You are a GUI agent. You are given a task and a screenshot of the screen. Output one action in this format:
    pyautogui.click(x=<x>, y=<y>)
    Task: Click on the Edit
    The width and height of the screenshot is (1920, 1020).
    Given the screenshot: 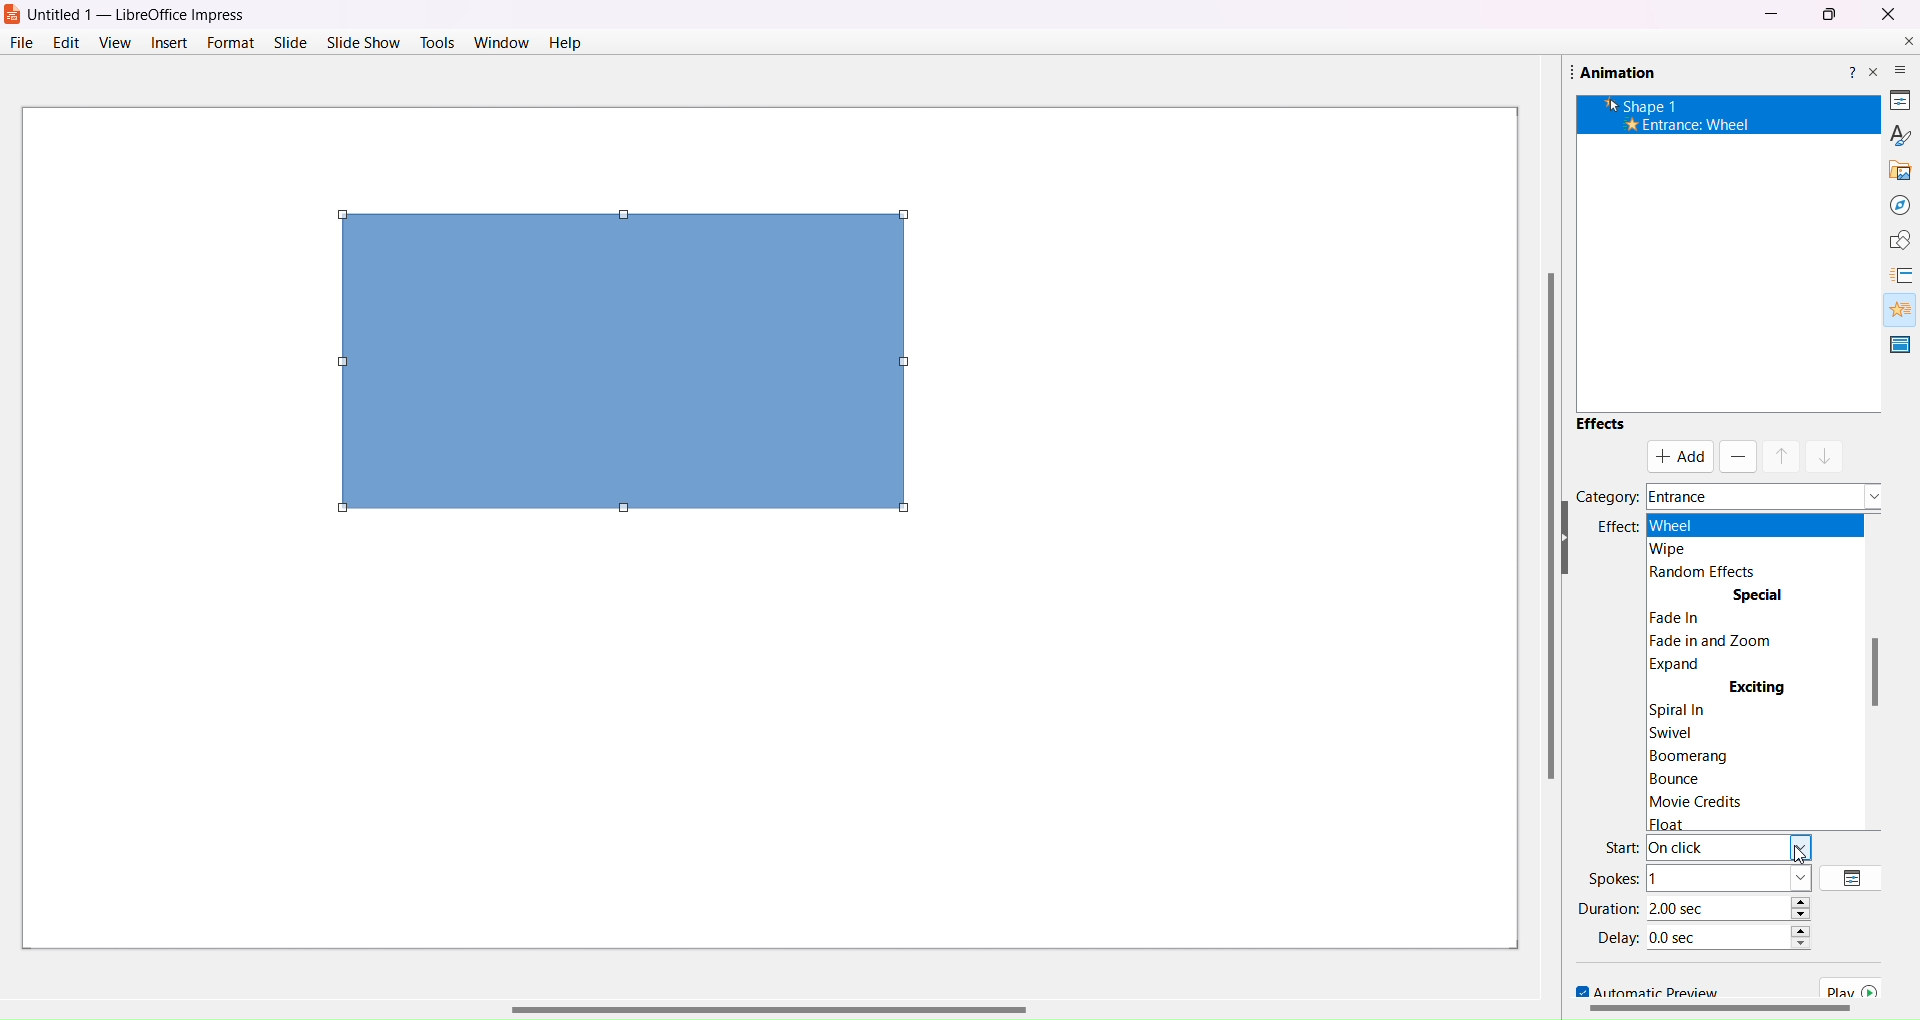 What is the action you would take?
    pyautogui.click(x=68, y=42)
    